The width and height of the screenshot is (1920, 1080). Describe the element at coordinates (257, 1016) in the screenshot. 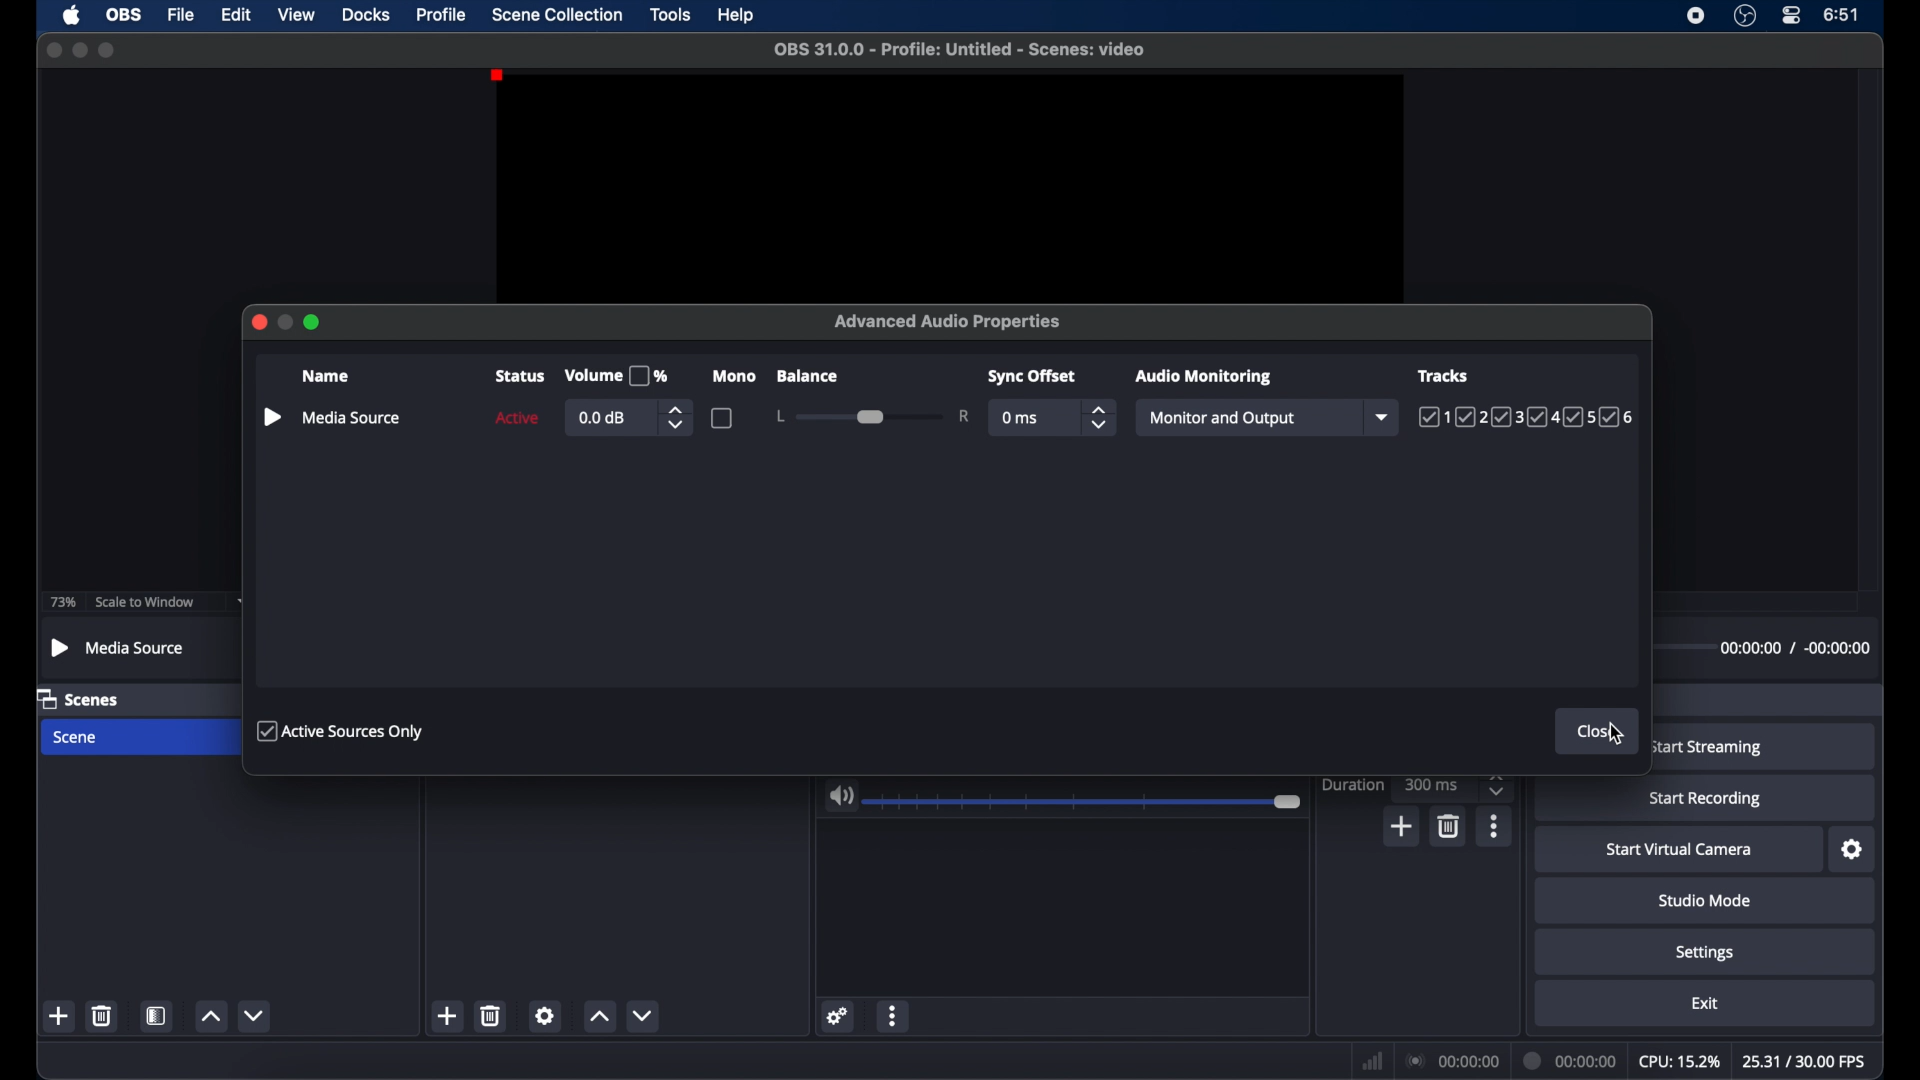

I see `decrement` at that location.